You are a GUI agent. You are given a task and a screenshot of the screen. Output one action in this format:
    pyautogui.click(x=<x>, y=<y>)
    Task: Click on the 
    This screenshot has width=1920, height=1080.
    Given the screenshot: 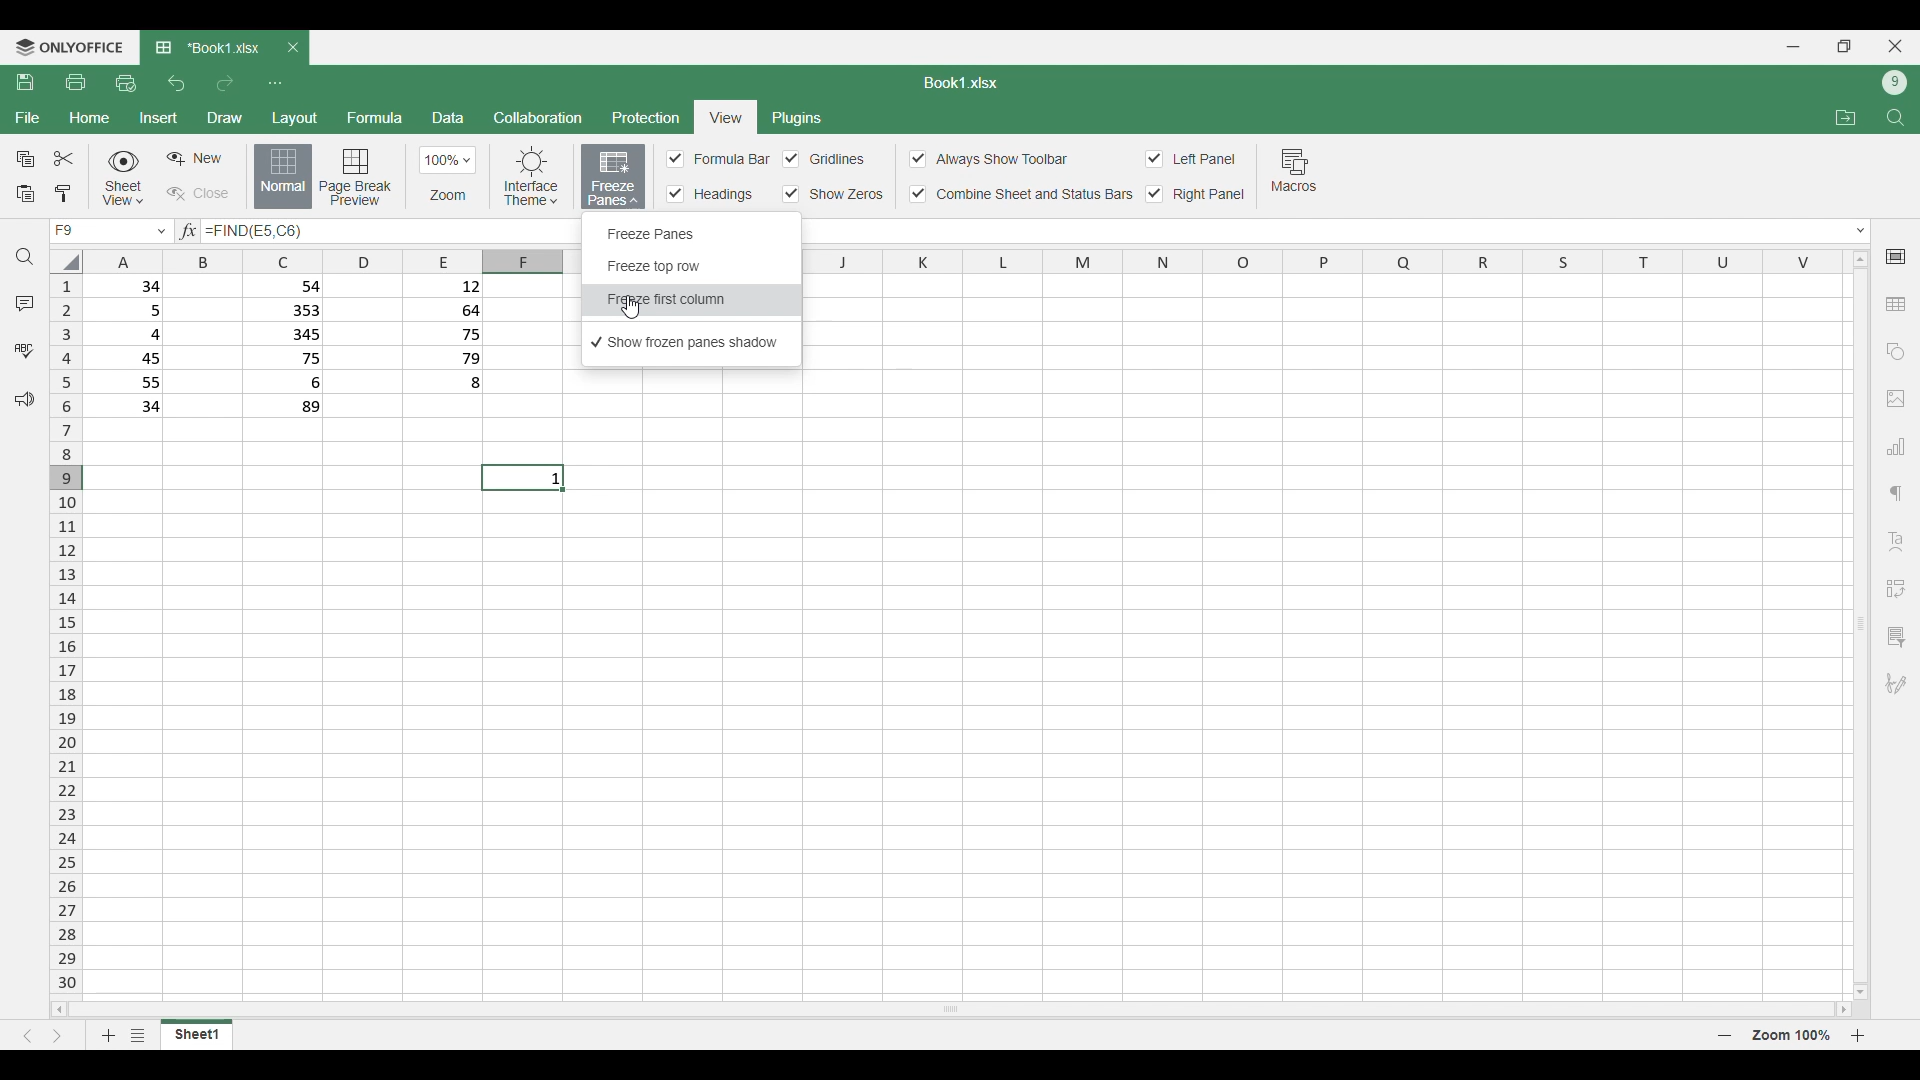 What is the action you would take?
    pyautogui.click(x=718, y=159)
    